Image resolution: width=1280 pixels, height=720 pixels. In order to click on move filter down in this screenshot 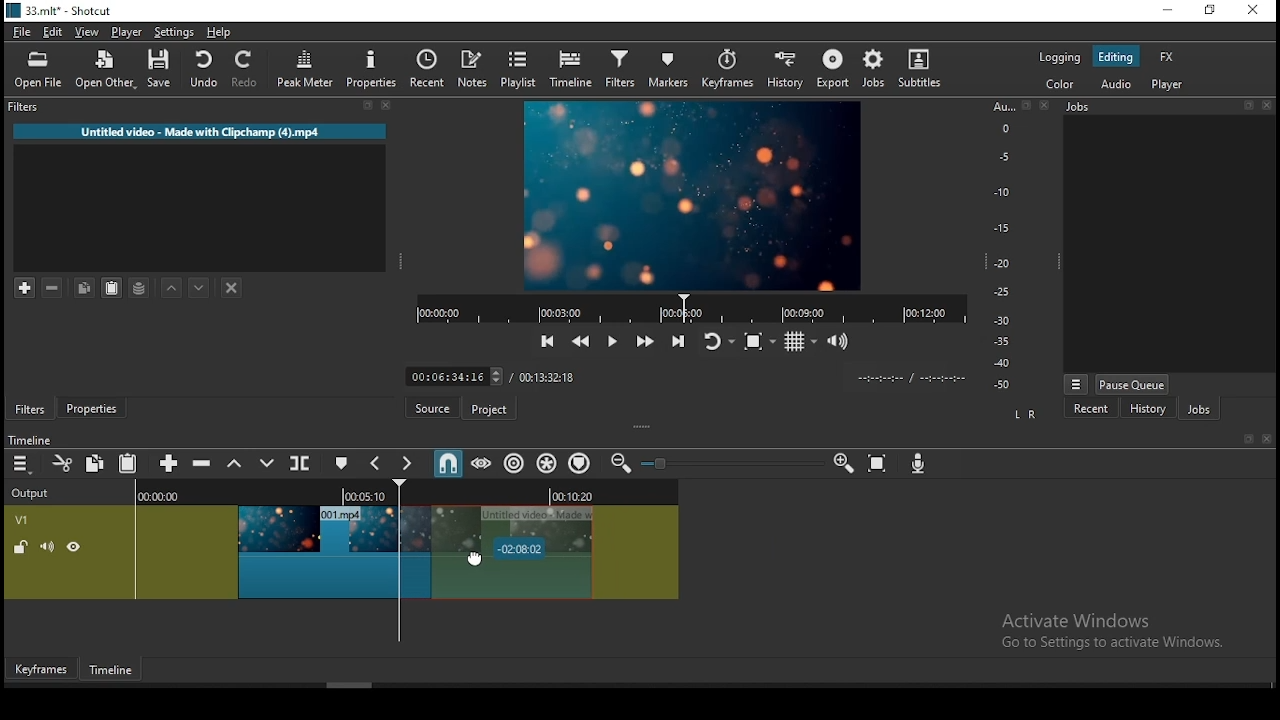, I will do `click(200, 286)`.